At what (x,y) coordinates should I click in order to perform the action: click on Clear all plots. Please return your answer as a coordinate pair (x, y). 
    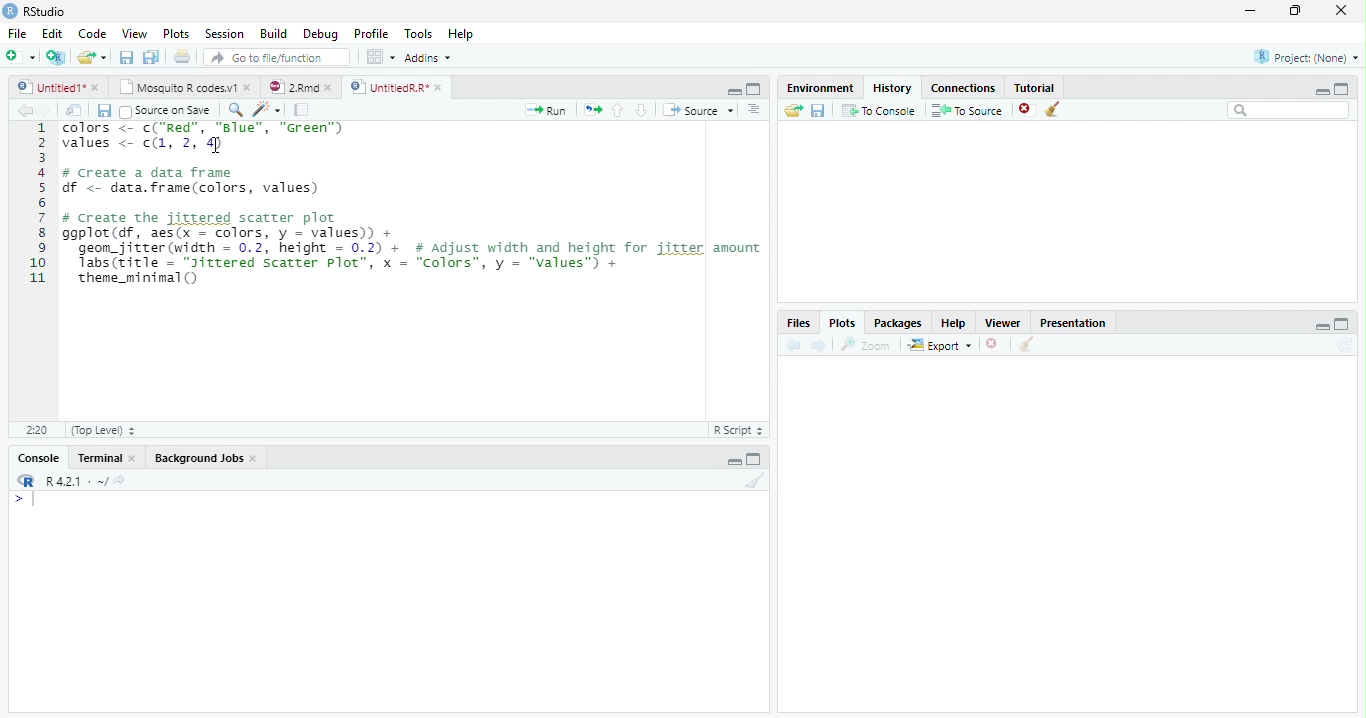
    Looking at the image, I should click on (1025, 344).